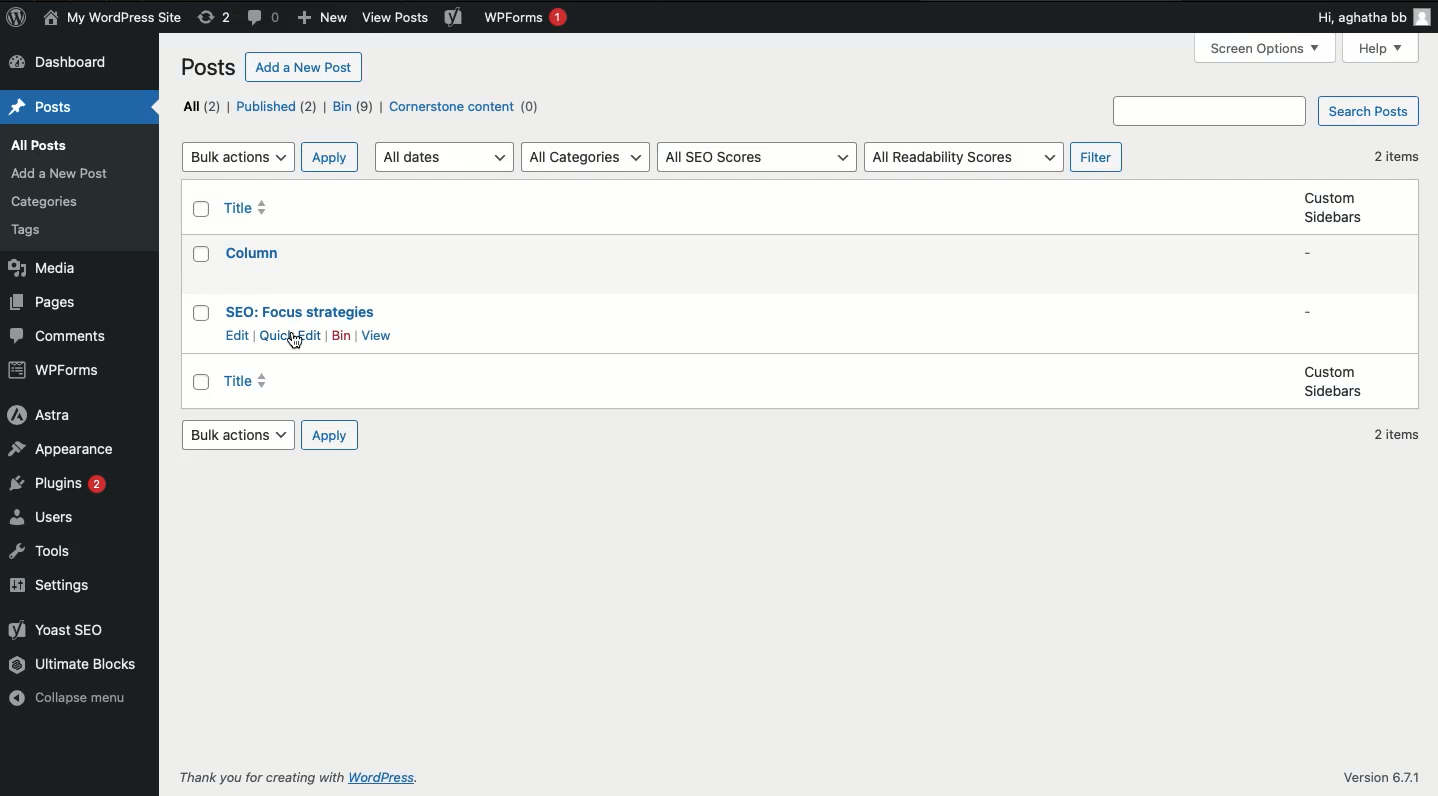 The height and width of the screenshot is (796, 1438). What do you see at coordinates (292, 336) in the screenshot?
I see `Quick edit` at bounding box center [292, 336].